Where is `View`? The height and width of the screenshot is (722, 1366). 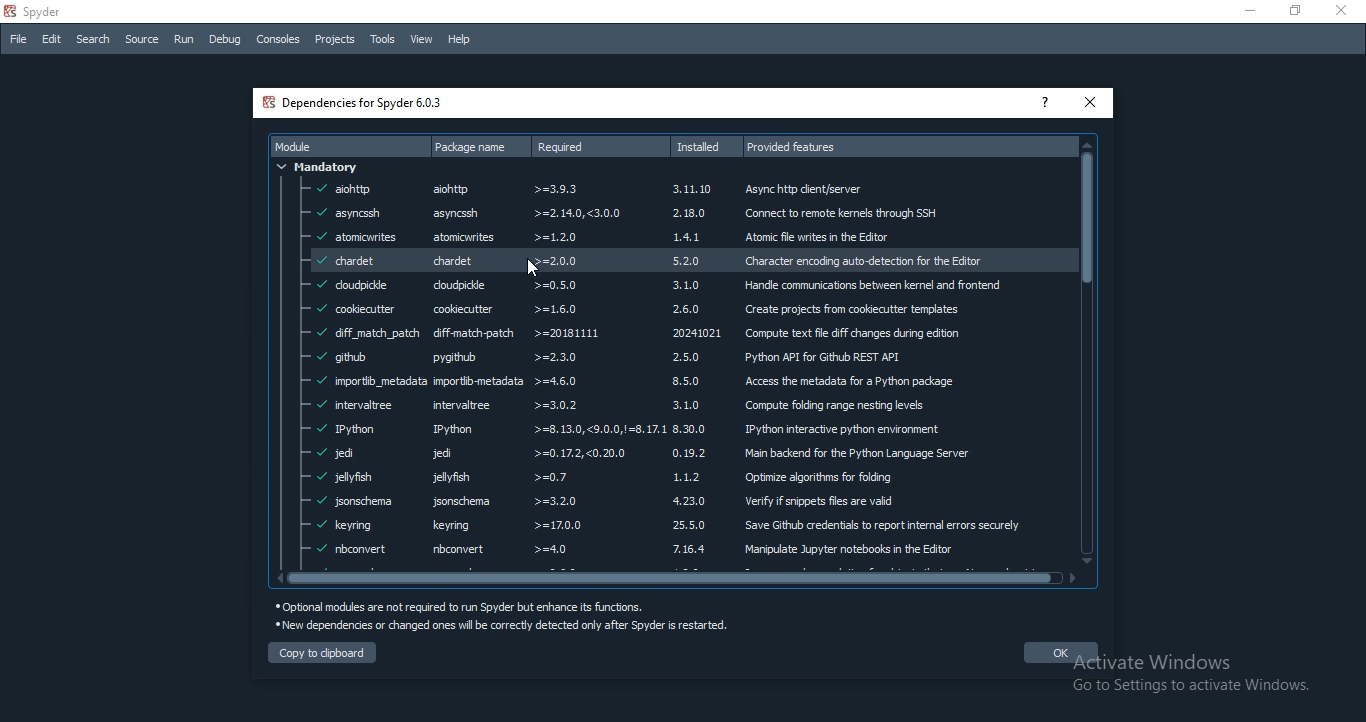
View is located at coordinates (422, 41).